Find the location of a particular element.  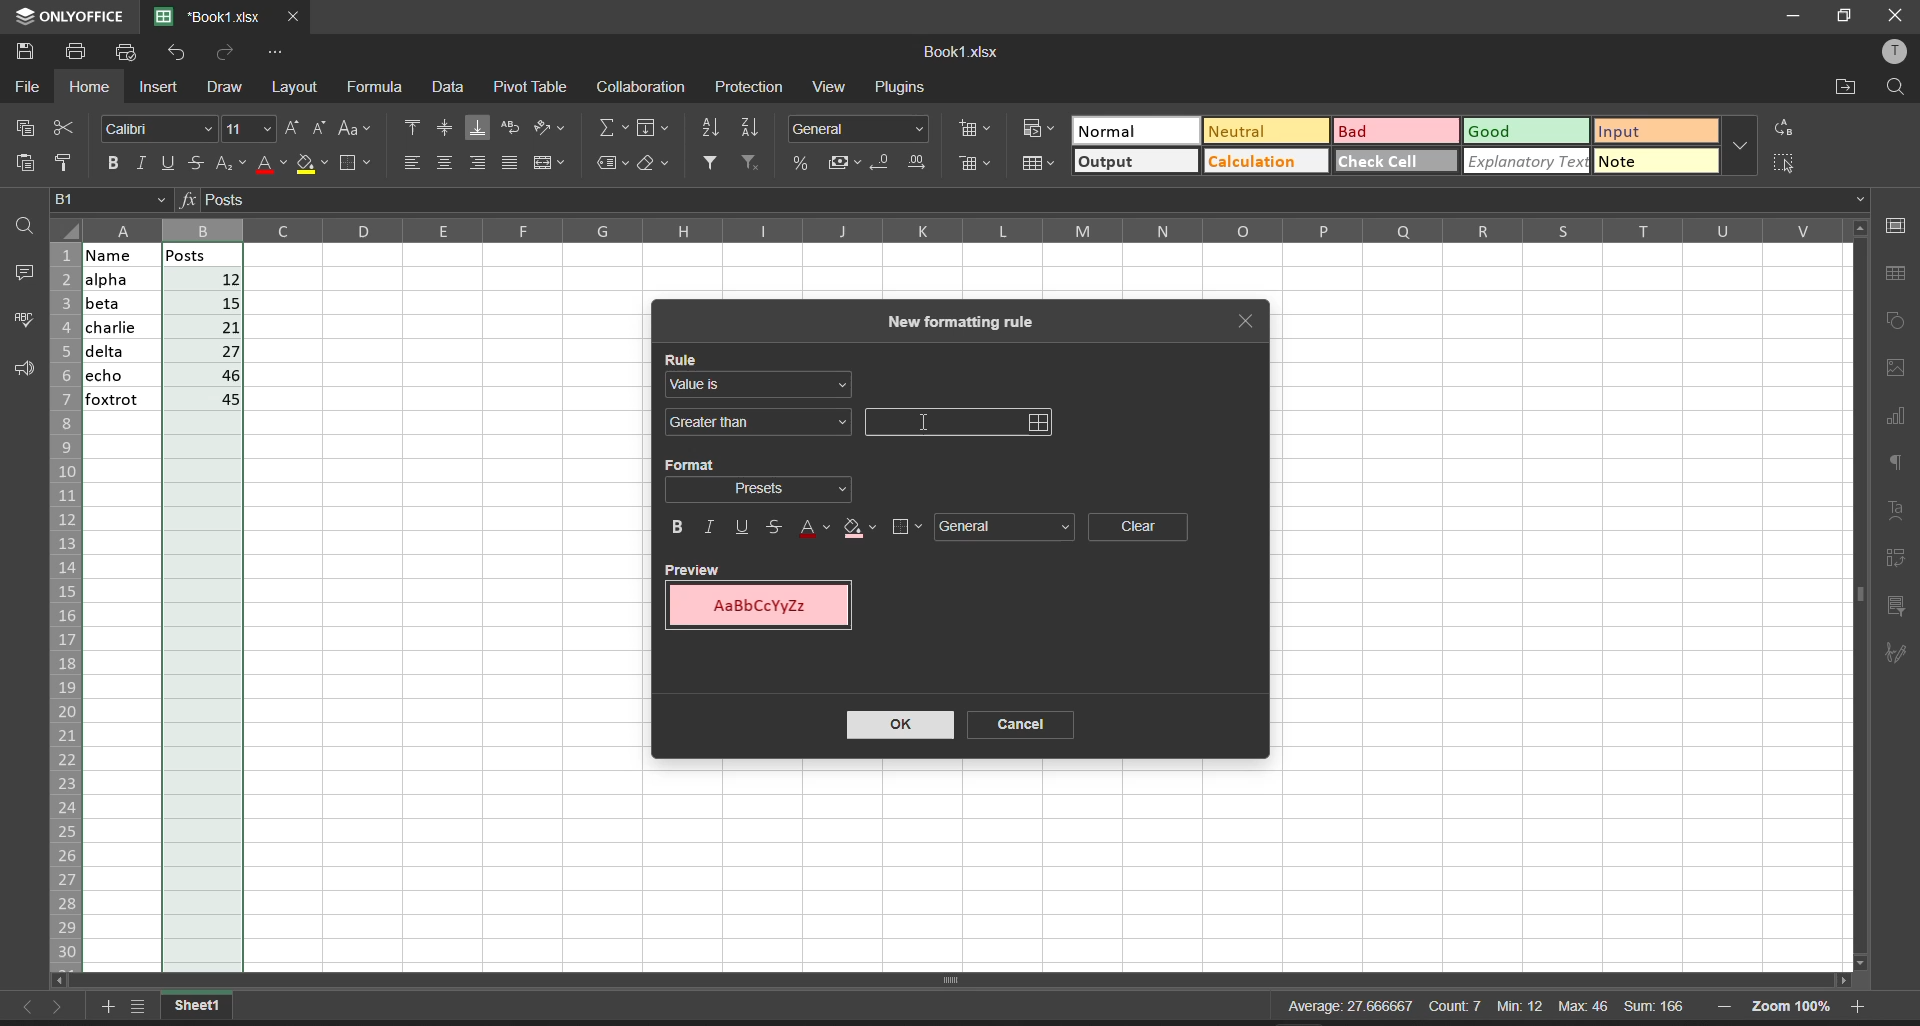

redo is located at coordinates (223, 53).